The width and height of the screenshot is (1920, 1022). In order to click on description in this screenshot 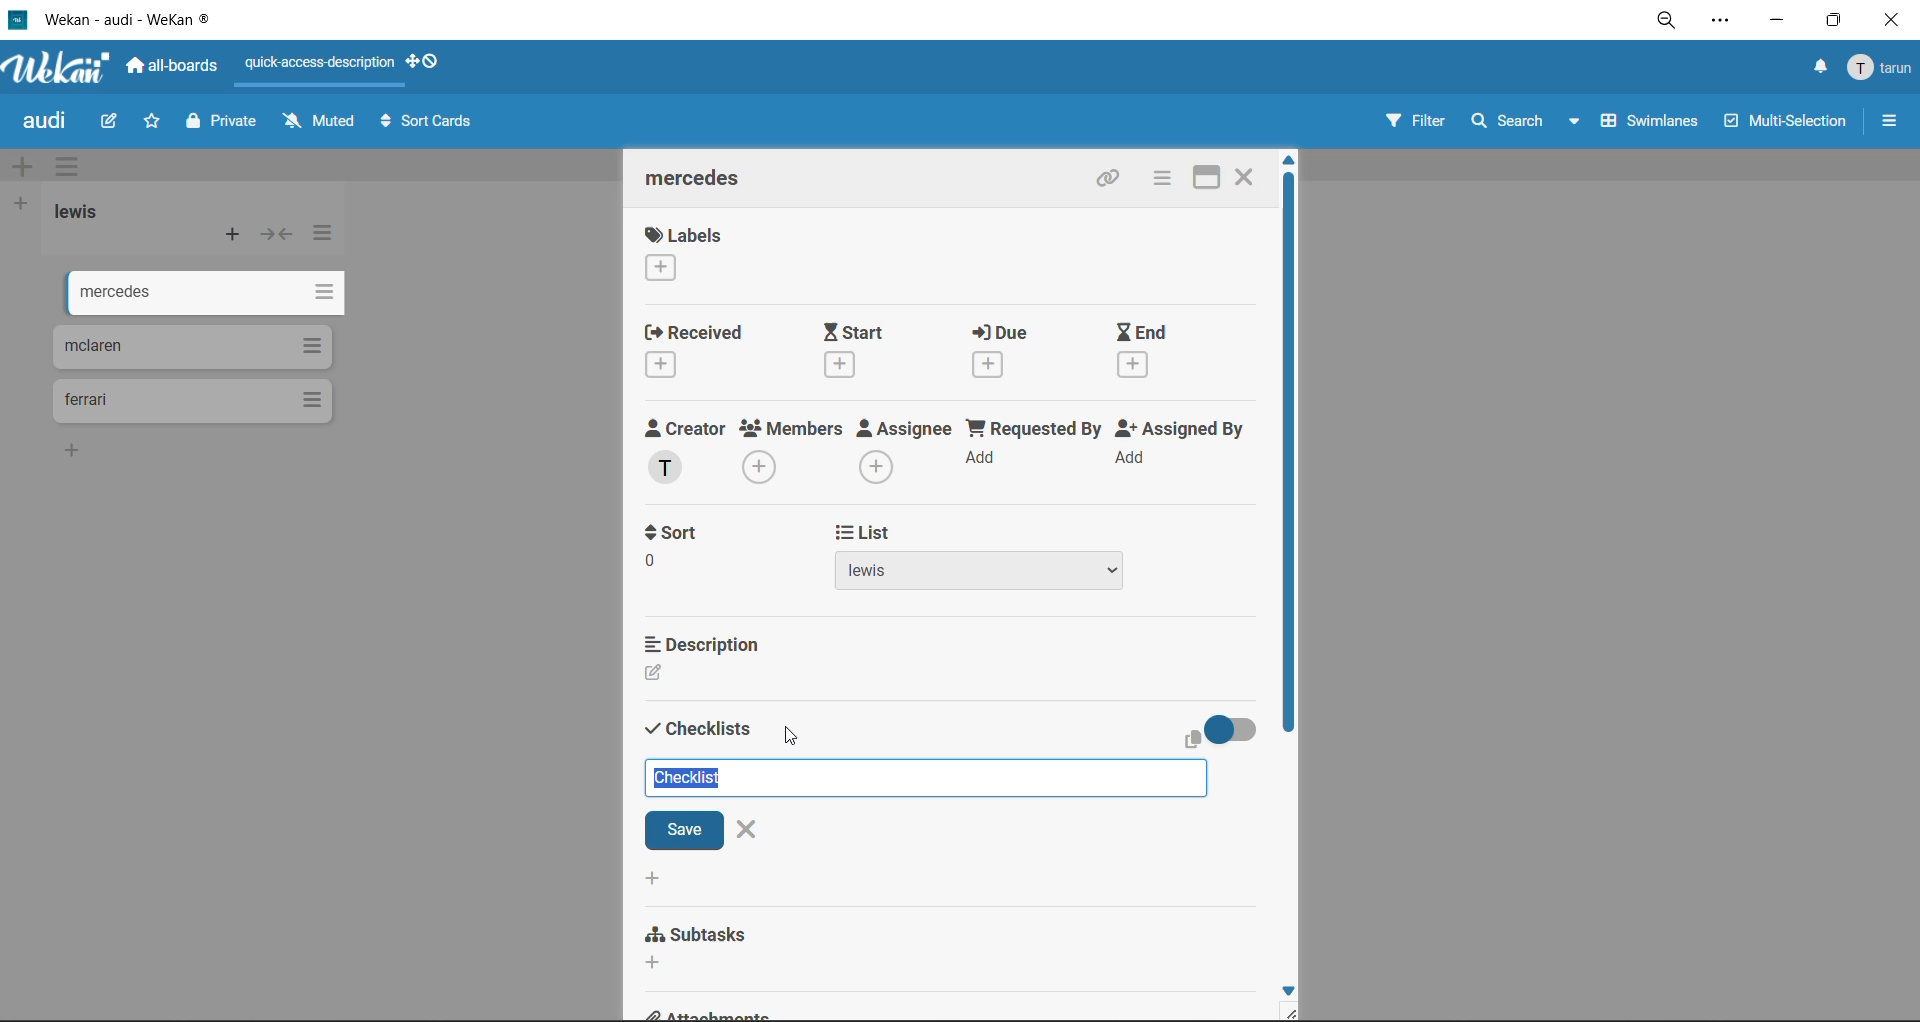, I will do `click(702, 675)`.